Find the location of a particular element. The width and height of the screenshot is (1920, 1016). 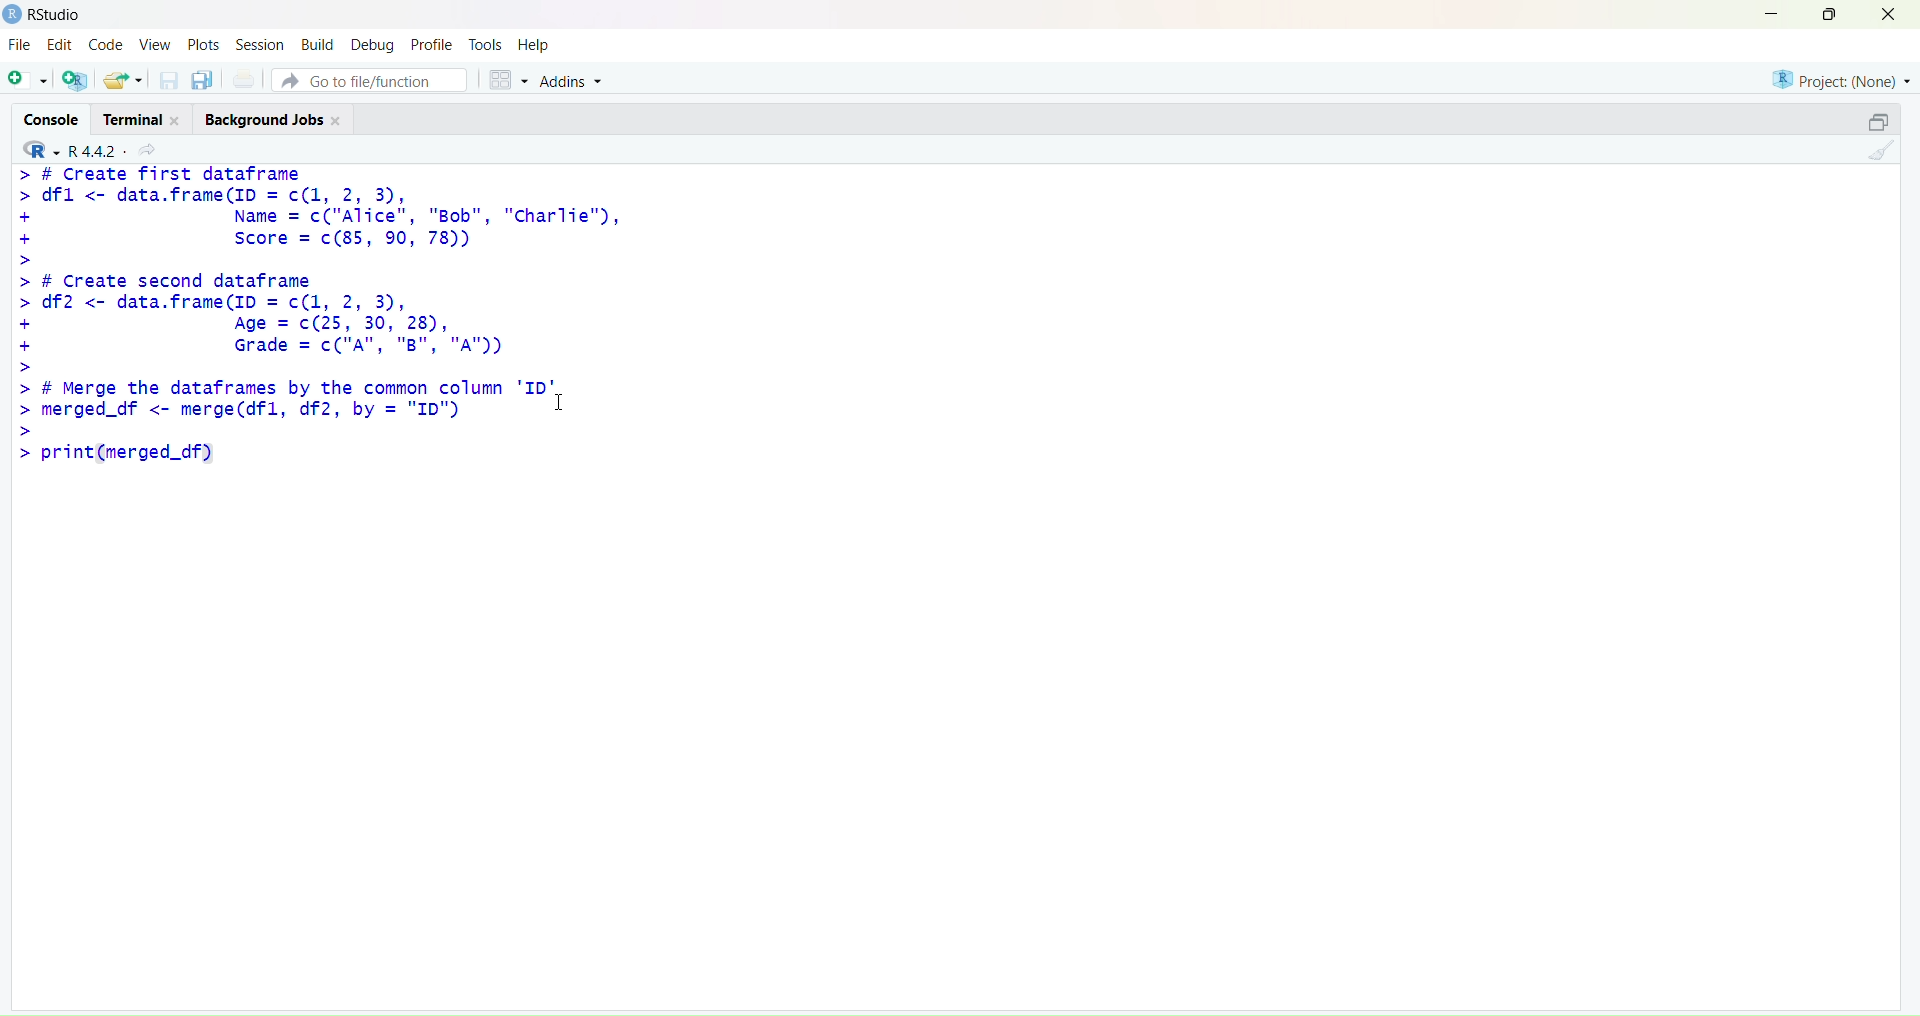

workspace panes is located at coordinates (508, 79).